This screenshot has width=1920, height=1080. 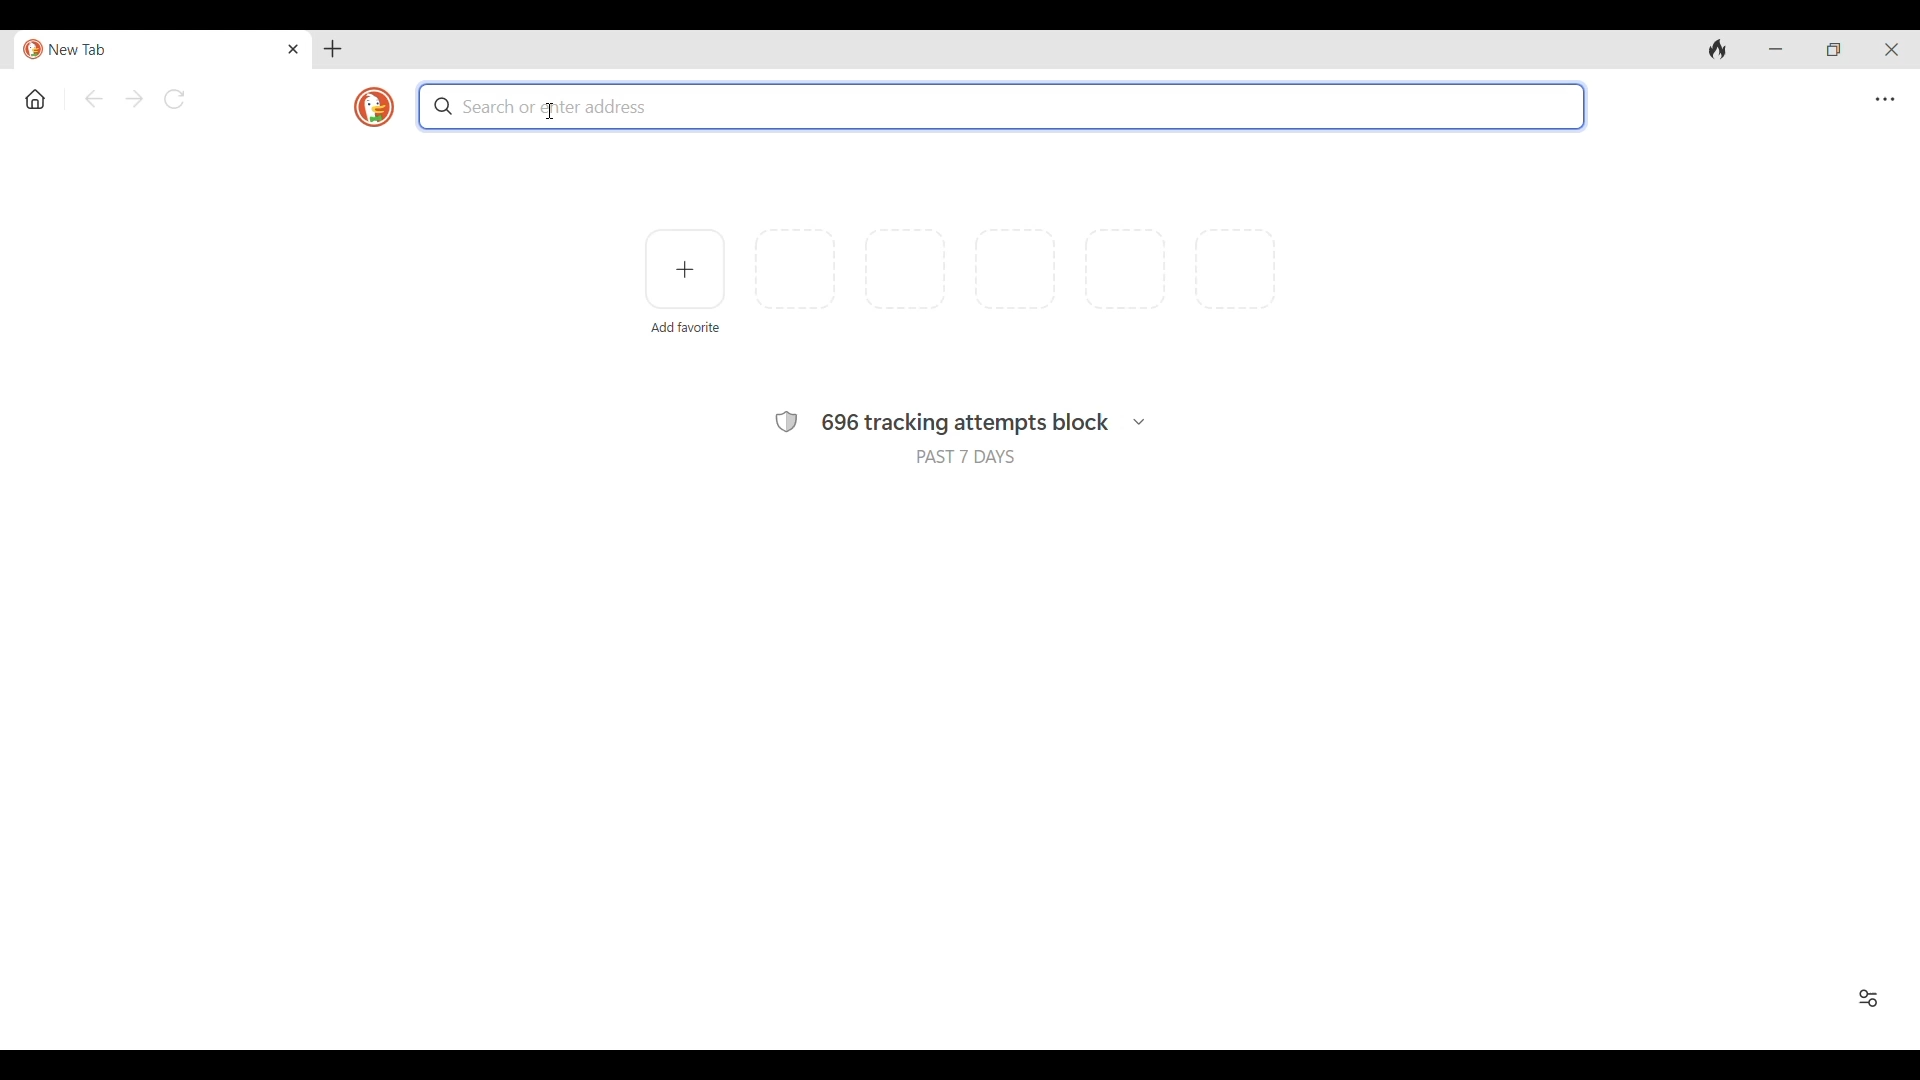 I want to click on Browser protection symbol, so click(x=785, y=422).